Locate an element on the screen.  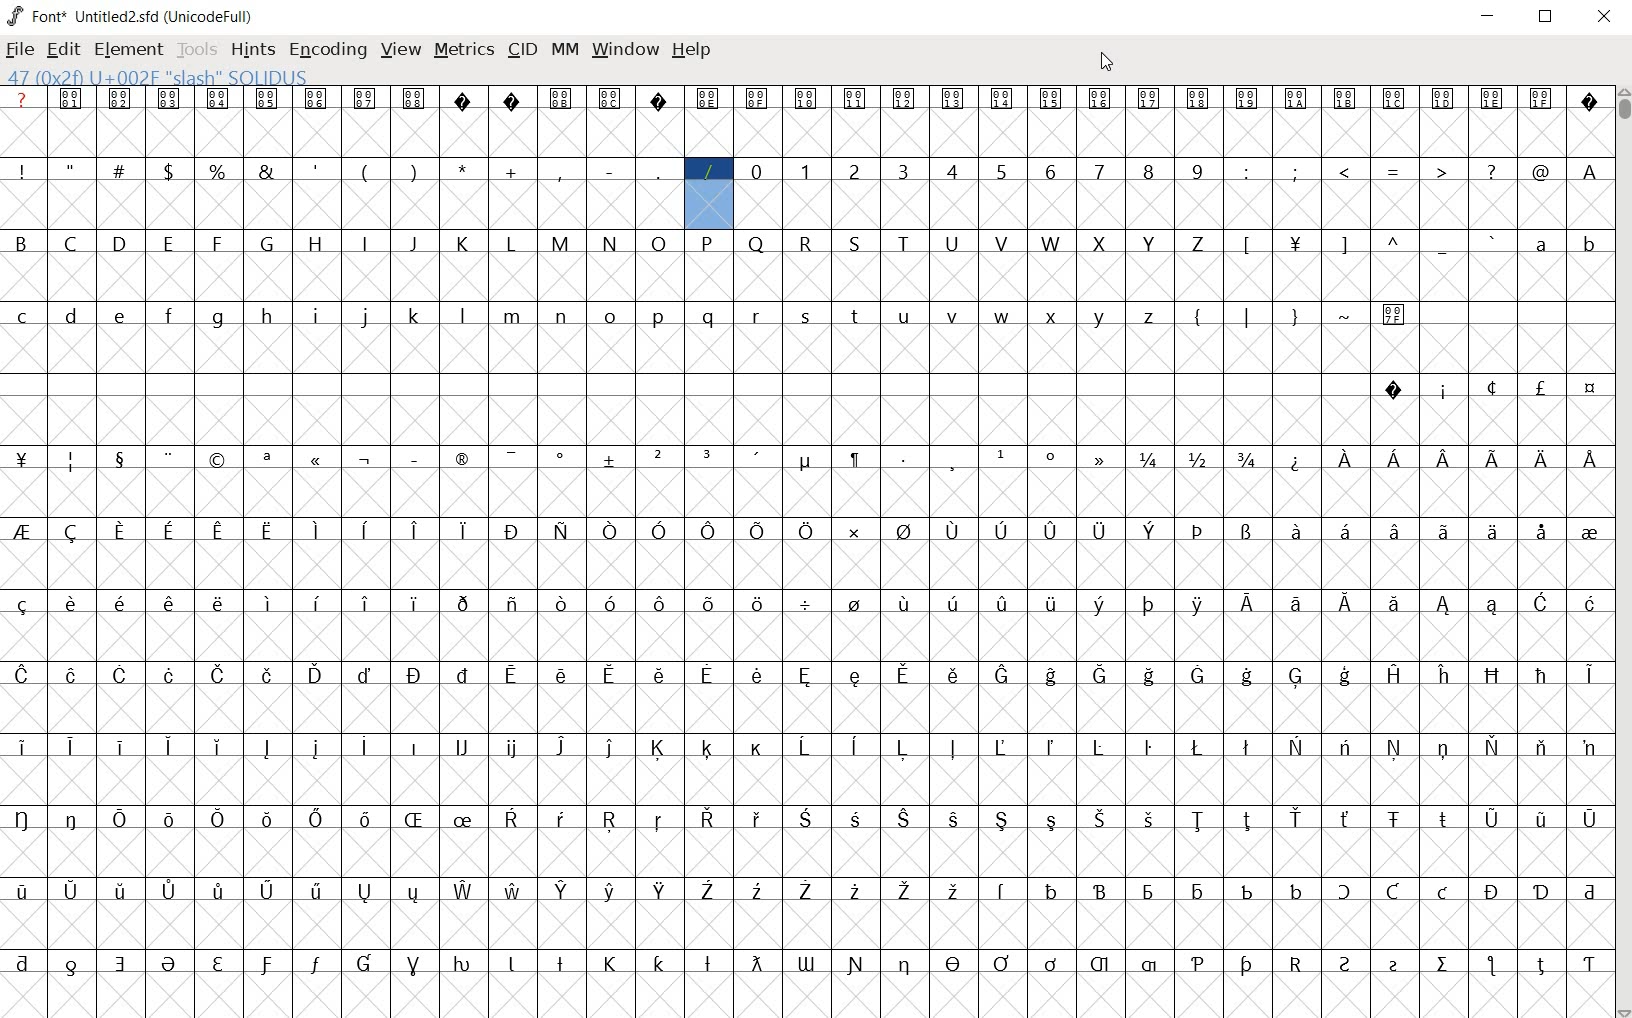
glyph is located at coordinates (1247, 459).